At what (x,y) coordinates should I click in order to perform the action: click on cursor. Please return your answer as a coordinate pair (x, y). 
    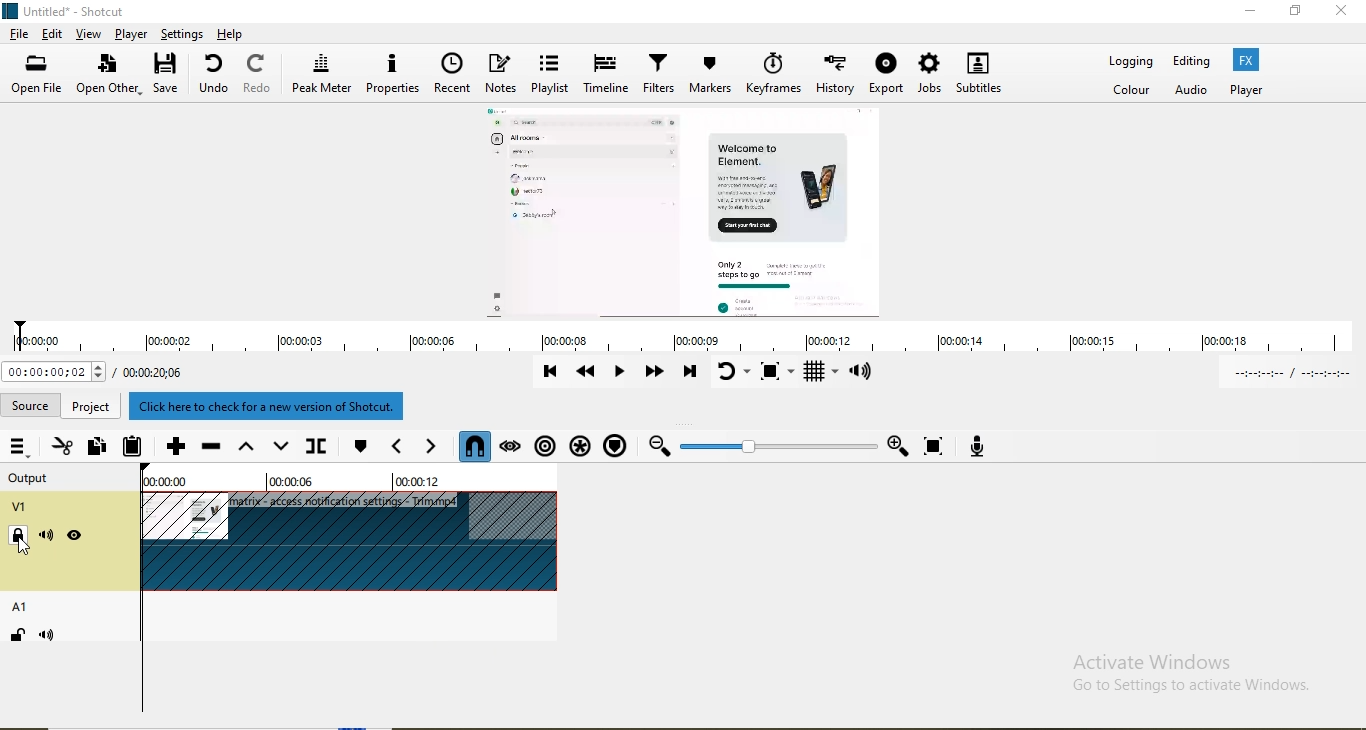
    Looking at the image, I should click on (22, 547).